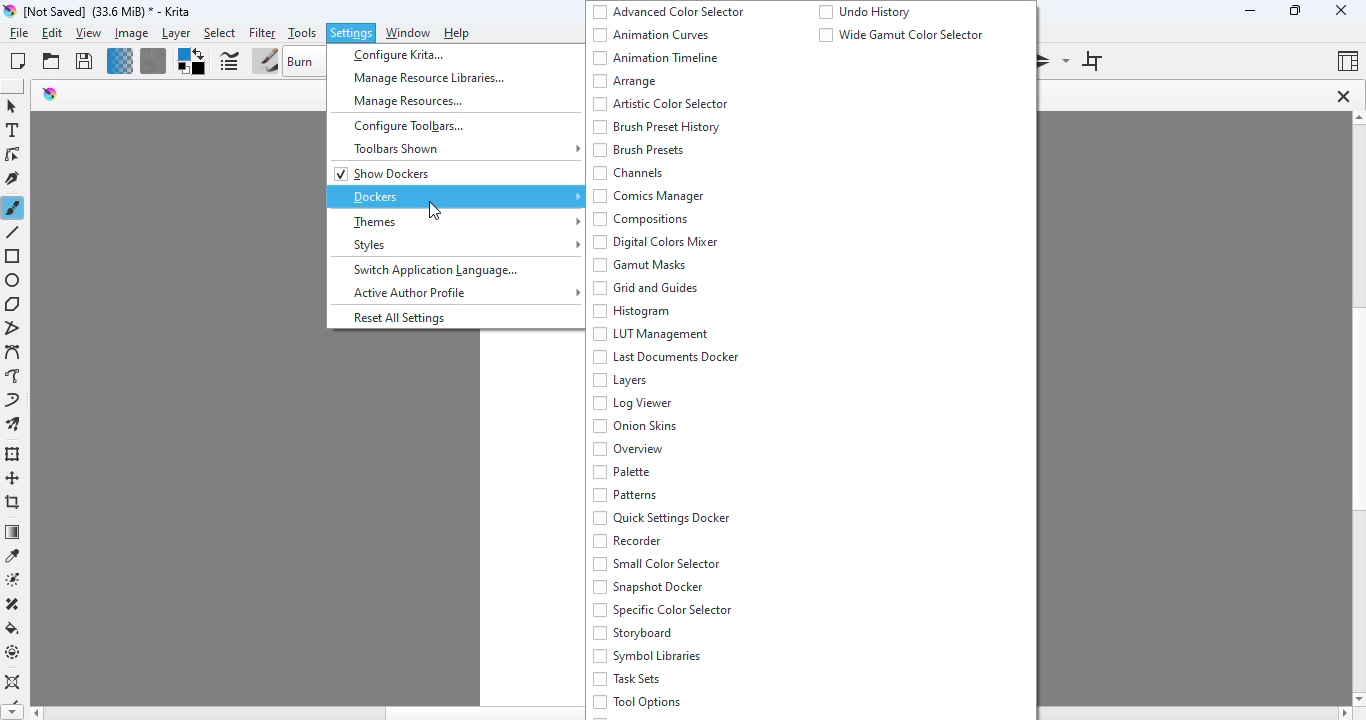 The width and height of the screenshot is (1366, 720). What do you see at coordinates (620, 381) in the screenshot?
I see `layers` at bounding box center [620, 381].